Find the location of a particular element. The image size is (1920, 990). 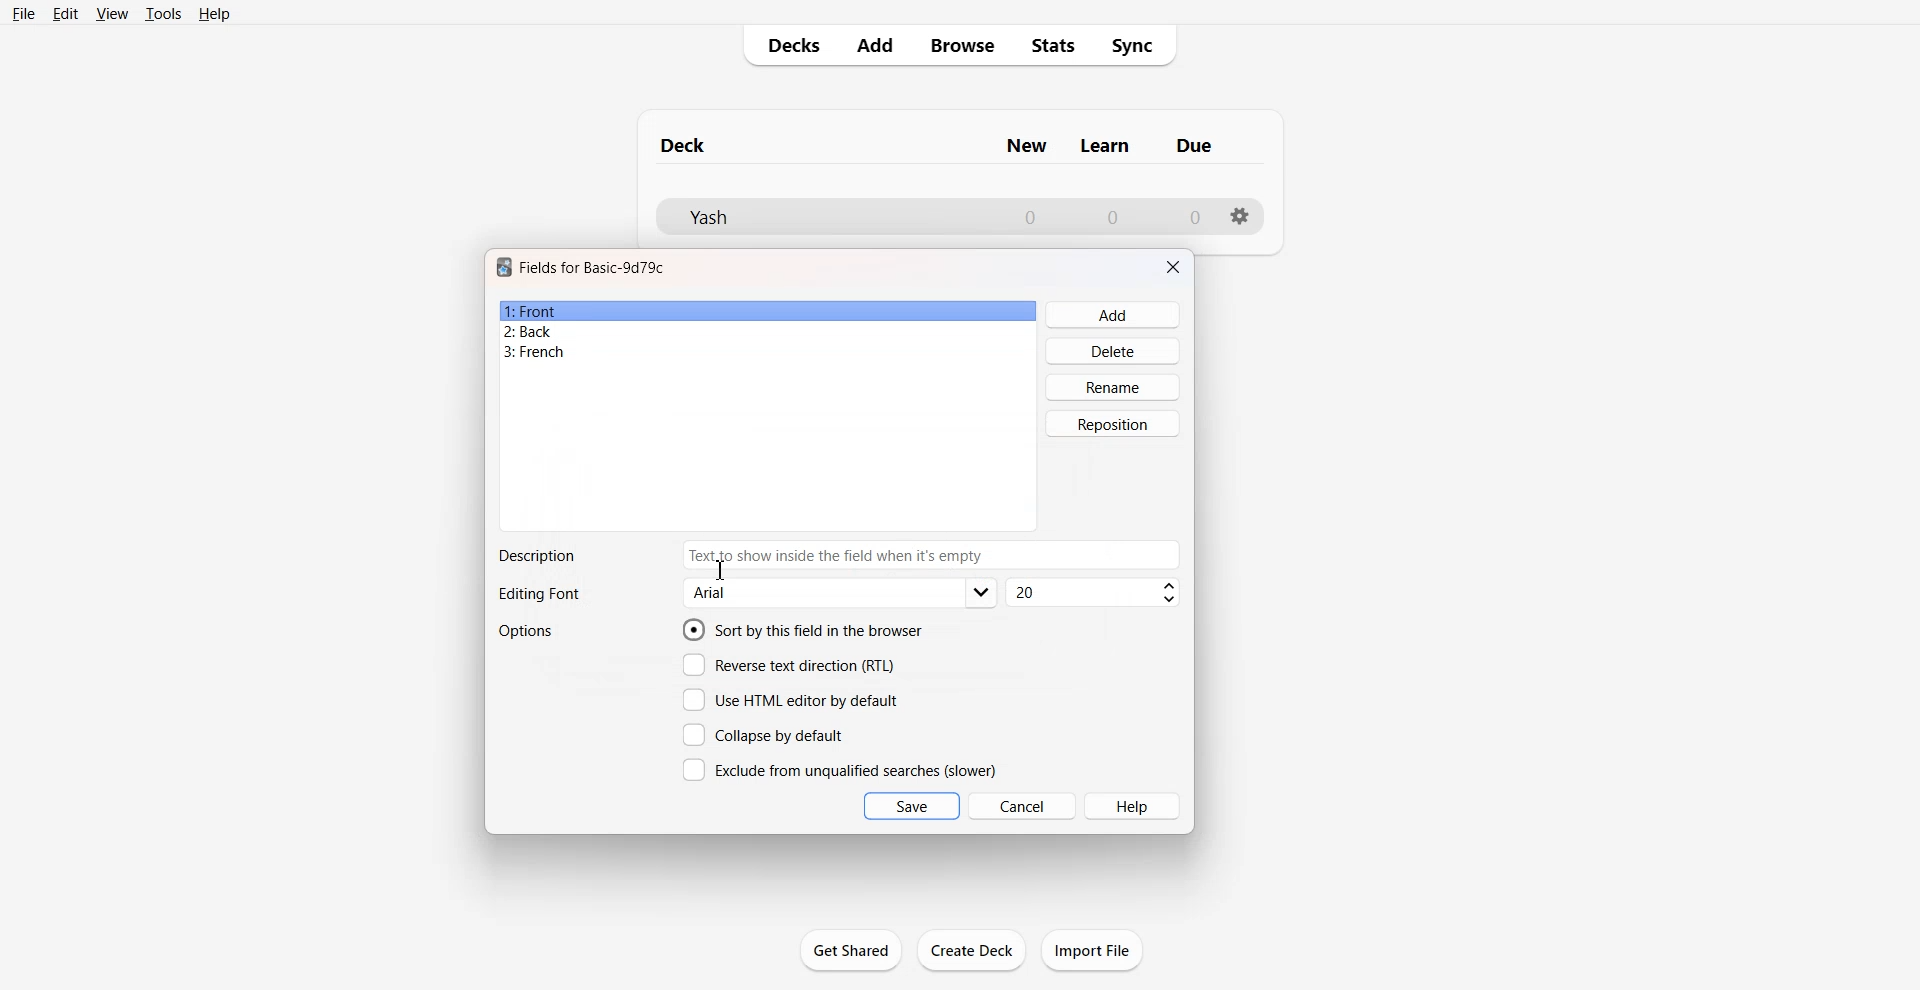

Column name is located at coordinates (1105, 146).